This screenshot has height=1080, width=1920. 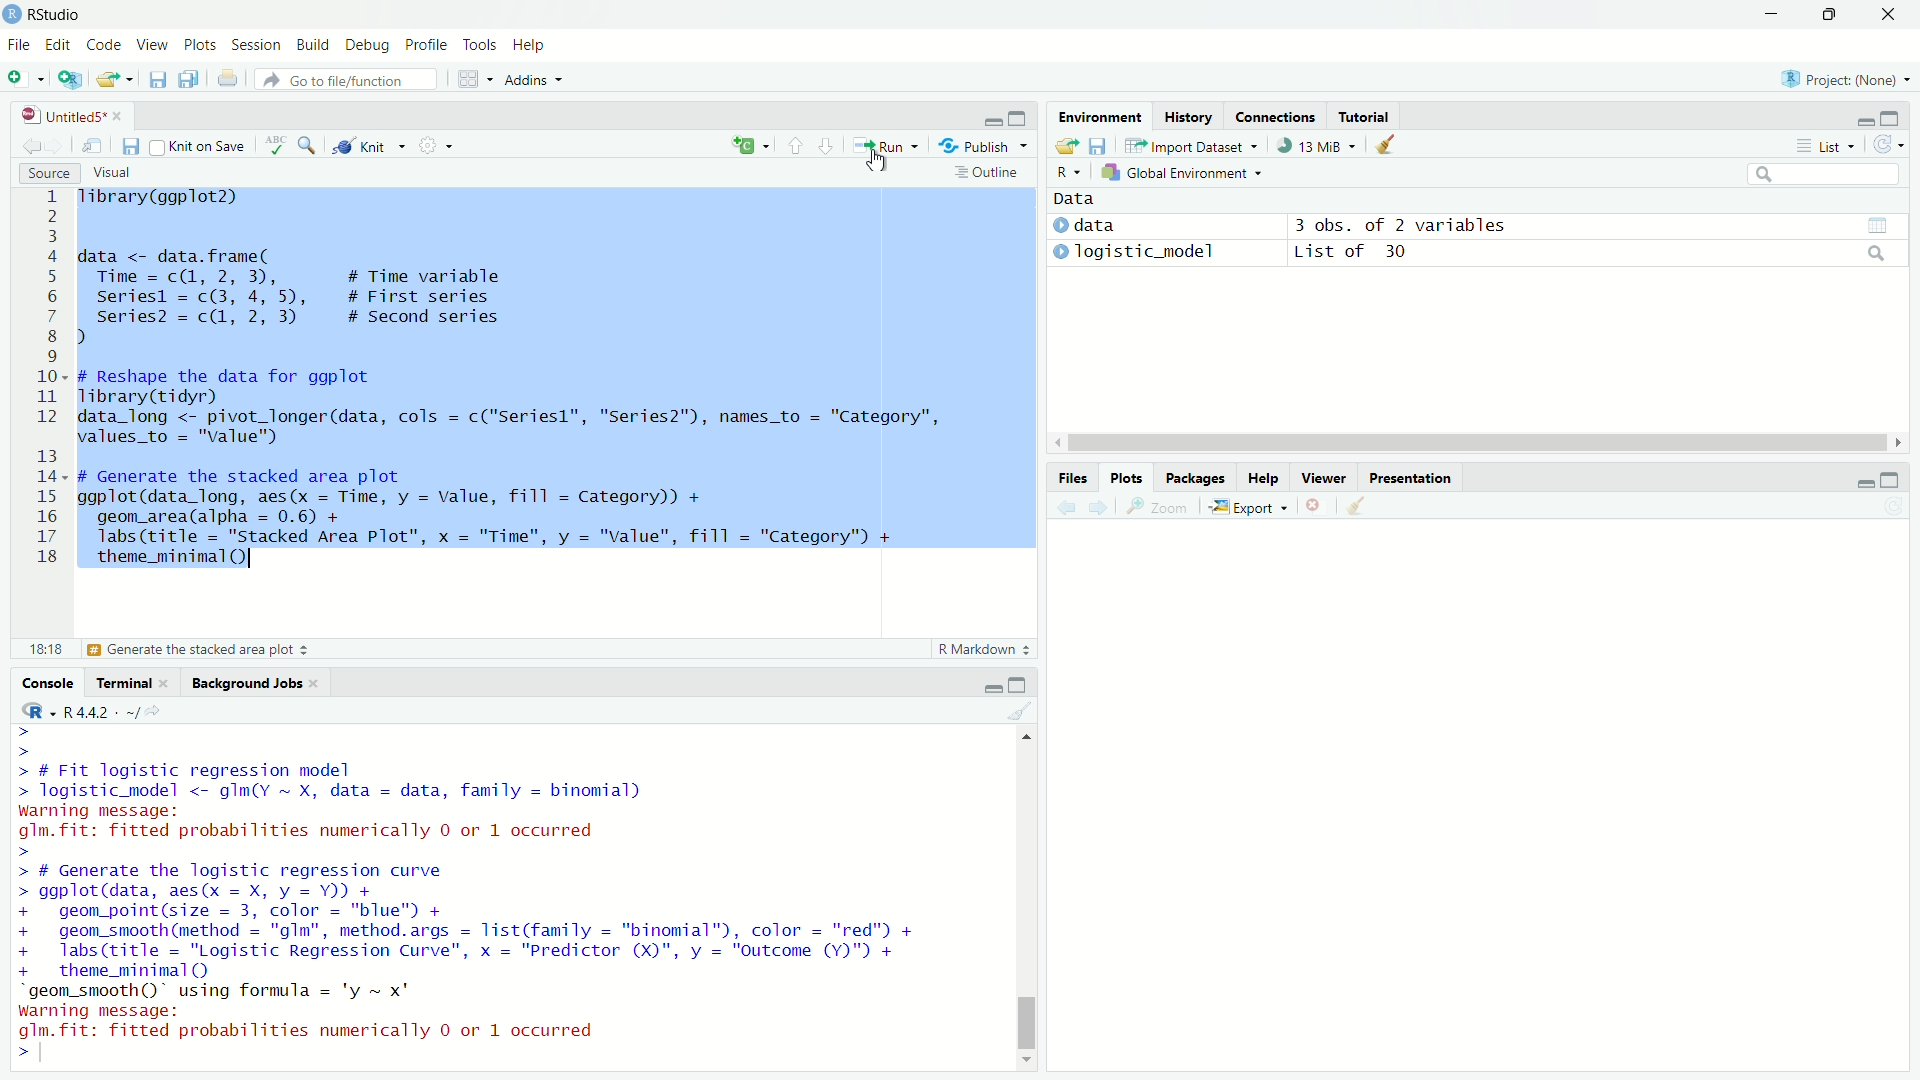 What do you see at coordinates (94, 708) in the screenshot?
I see `«R442 -` at bounding box center [94, 708].